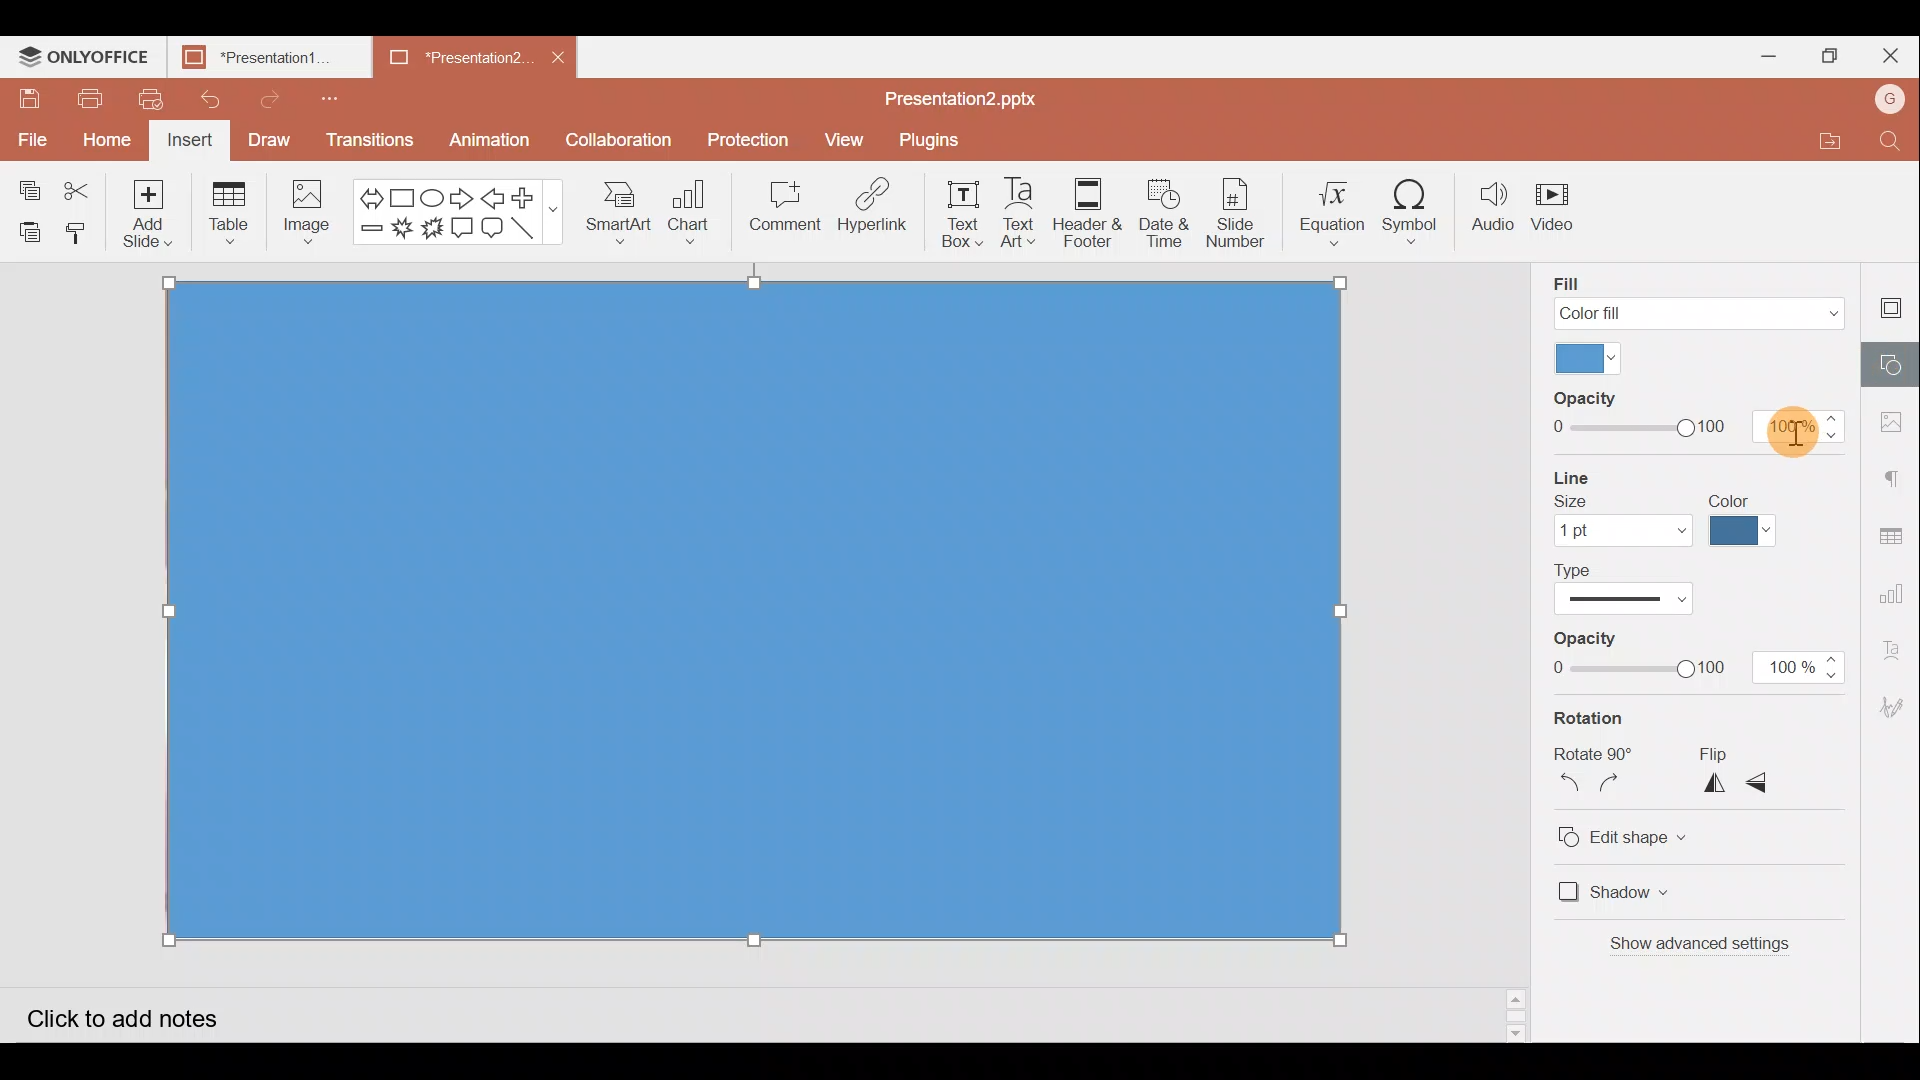 This screenshot has width=1920, height=1080. I want to click on Add slide, so click(150, 214).